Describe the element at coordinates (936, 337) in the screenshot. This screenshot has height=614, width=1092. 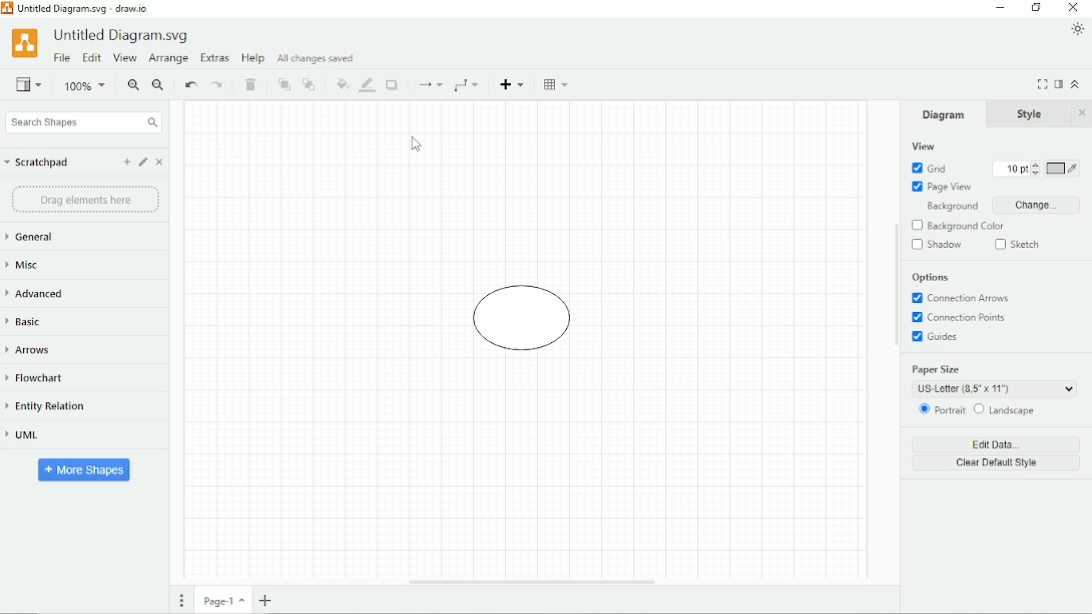
I see `Guides` at that location.